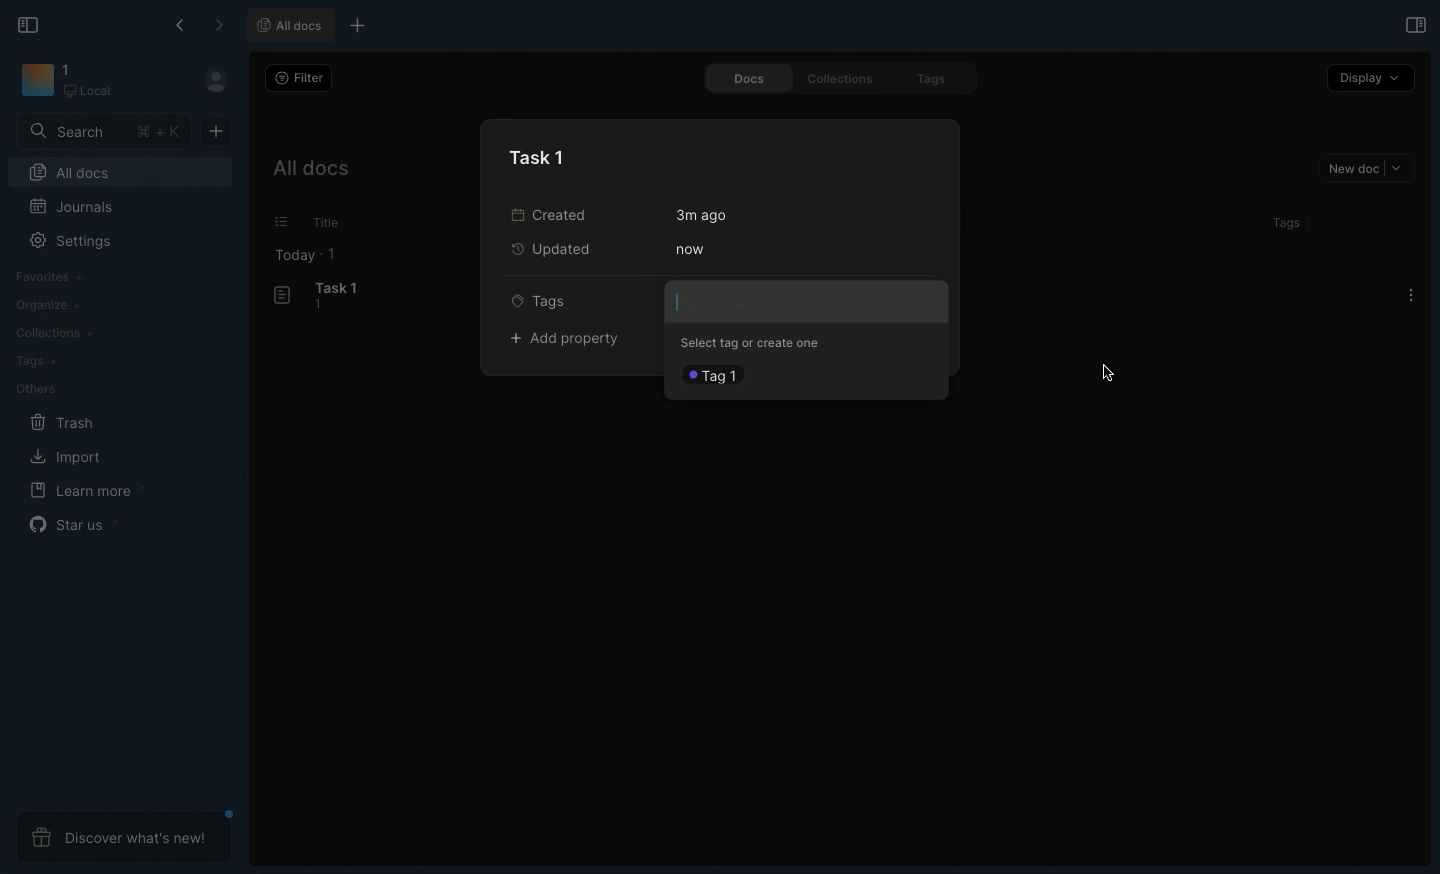 The height and width of the screenshot is (874, 1440). What do you see at coordinates (51, 277) in the screenshot?
I see `Favorites` at bounding box center [51, 277].